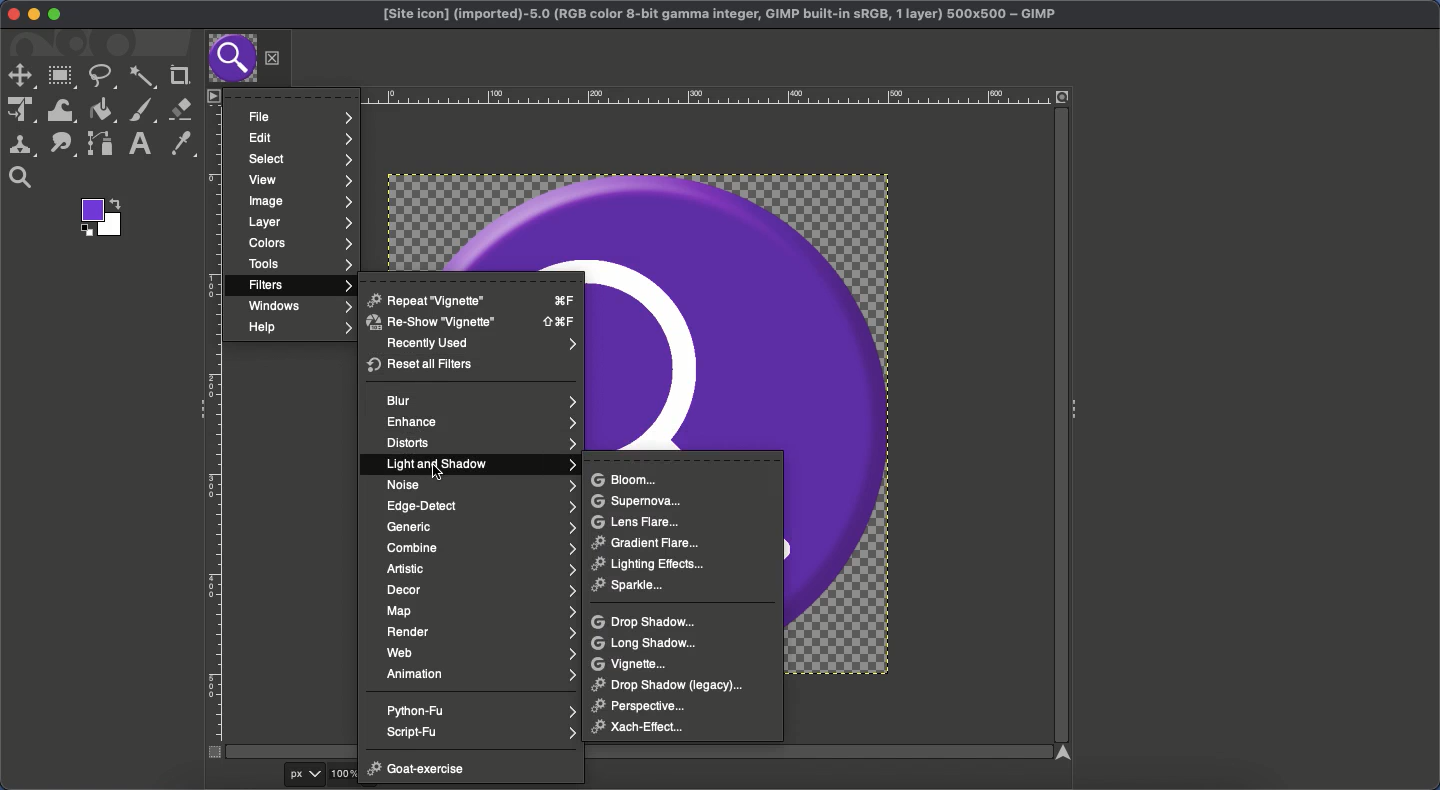  I want to click on Rectangular selector, so click(62, 78).